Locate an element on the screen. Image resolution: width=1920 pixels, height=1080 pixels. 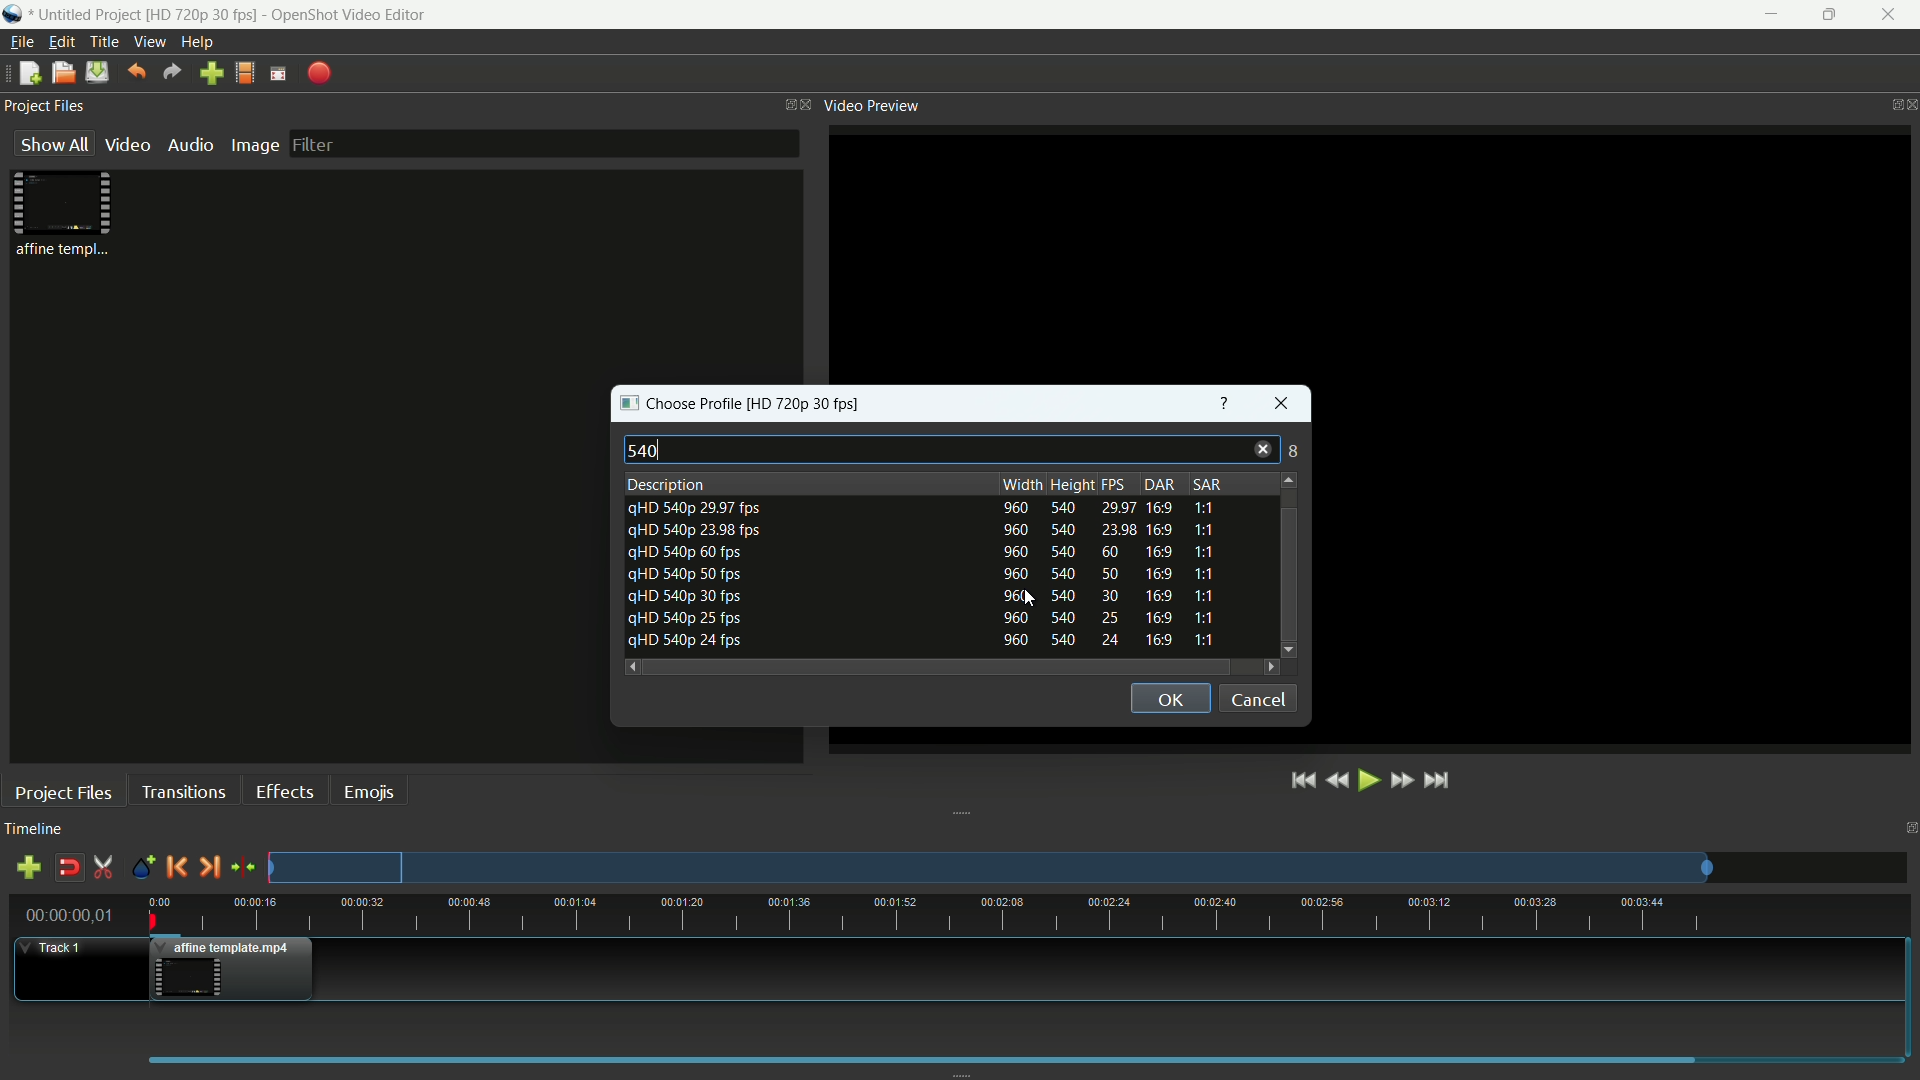
profile-7 is located at coordinates (924, 640).